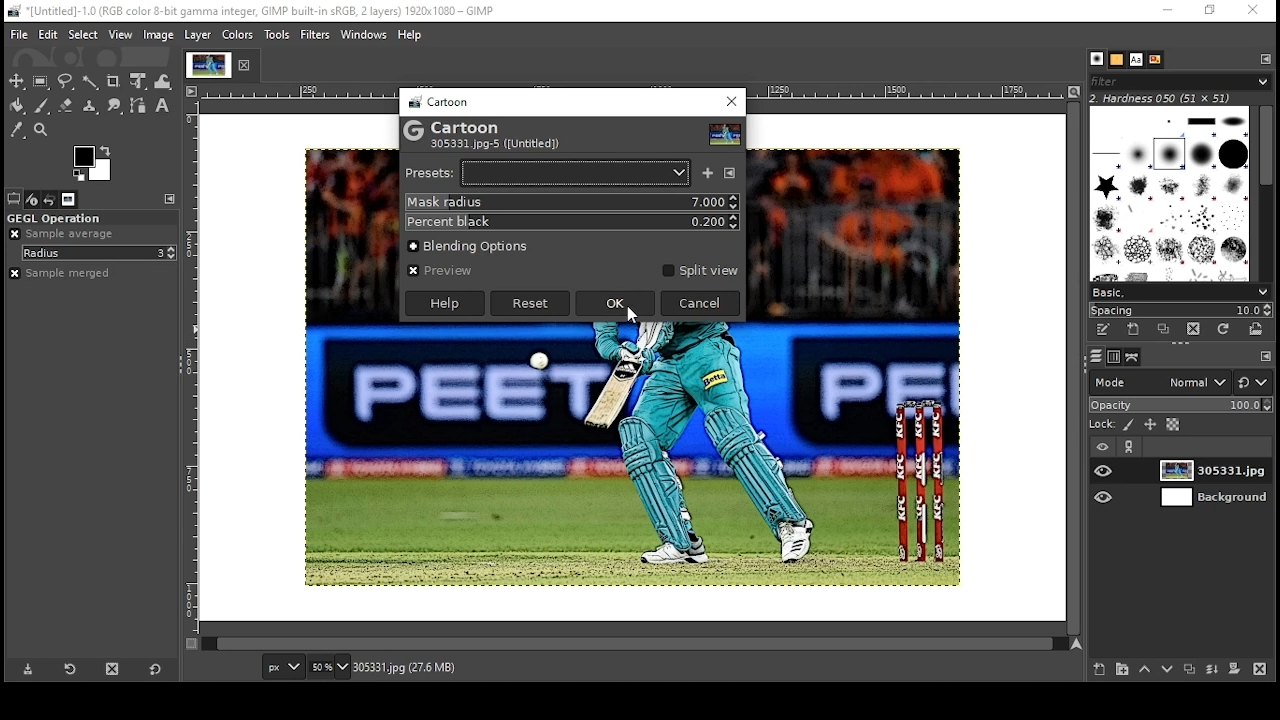 The image size is (1280, 720). What do you see at coordinates (1194, 328) in the screenshot?
I see `delete this brush` at bounding box center [1194, 328].